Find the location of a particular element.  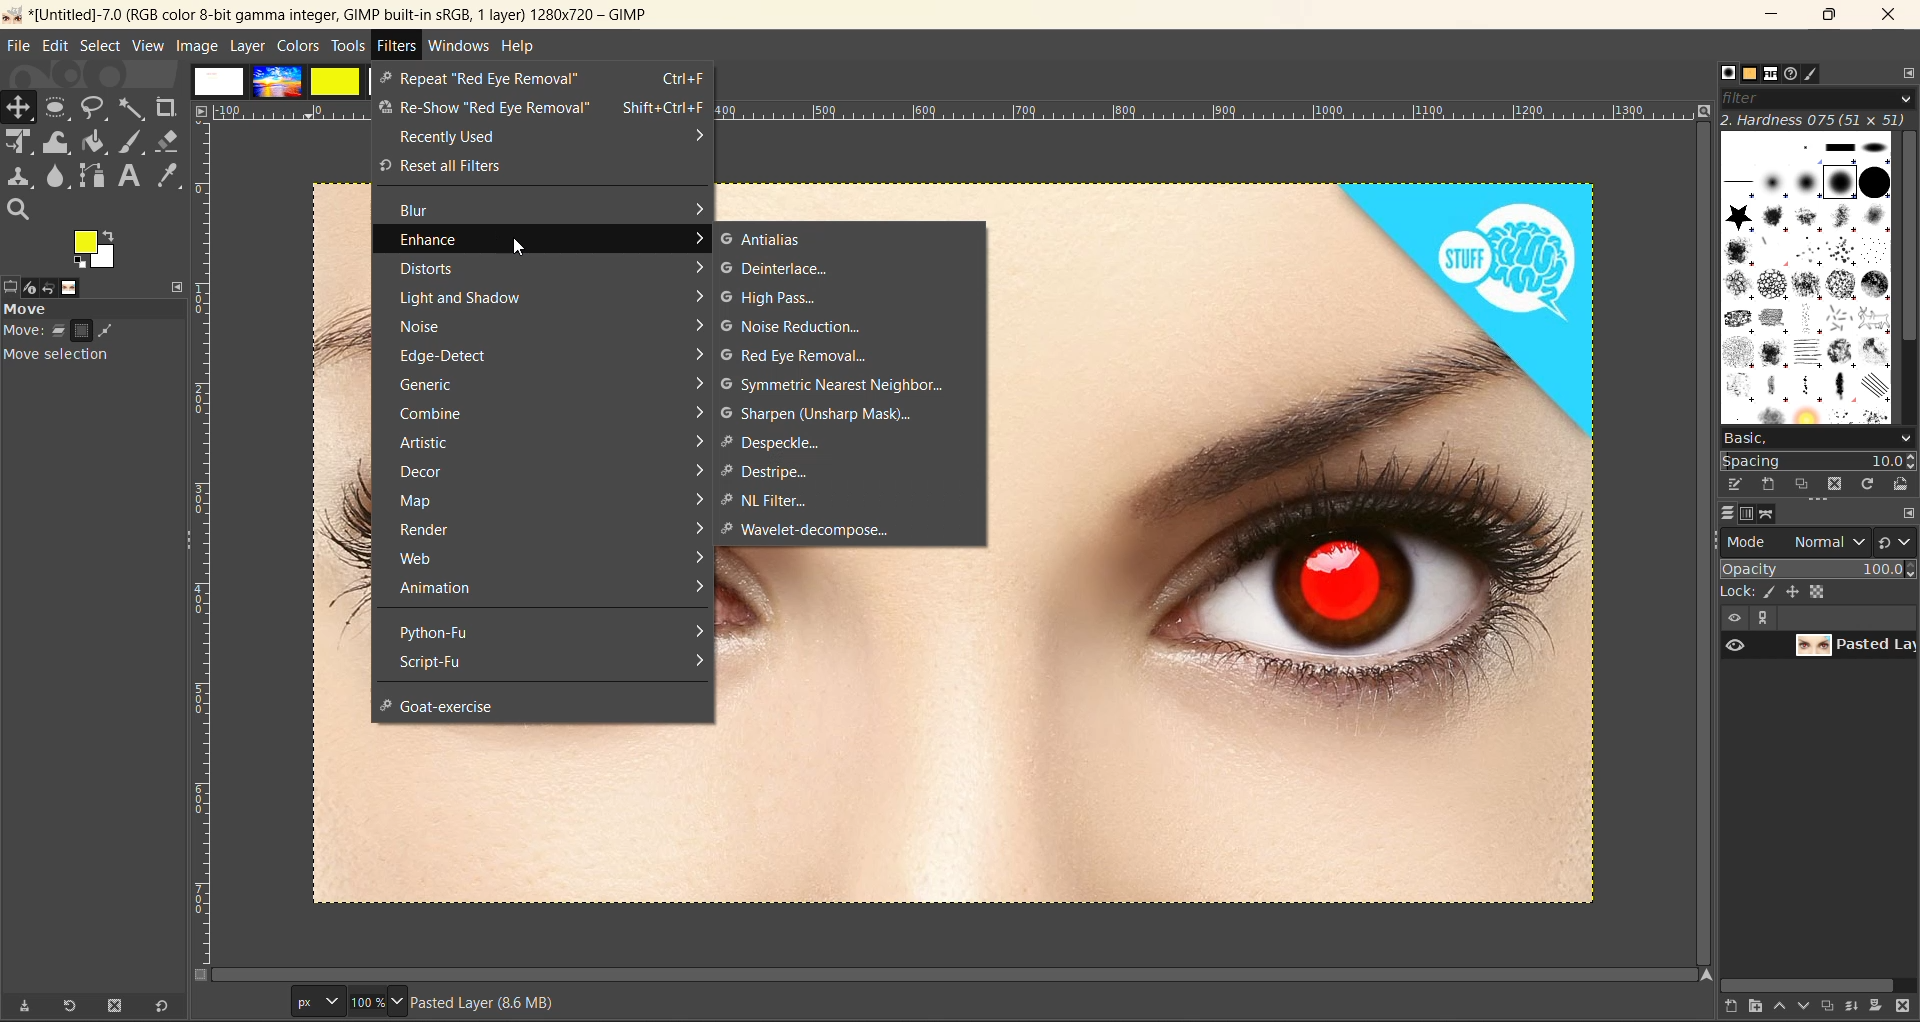

sharpen is located at coordinates (820, 413).